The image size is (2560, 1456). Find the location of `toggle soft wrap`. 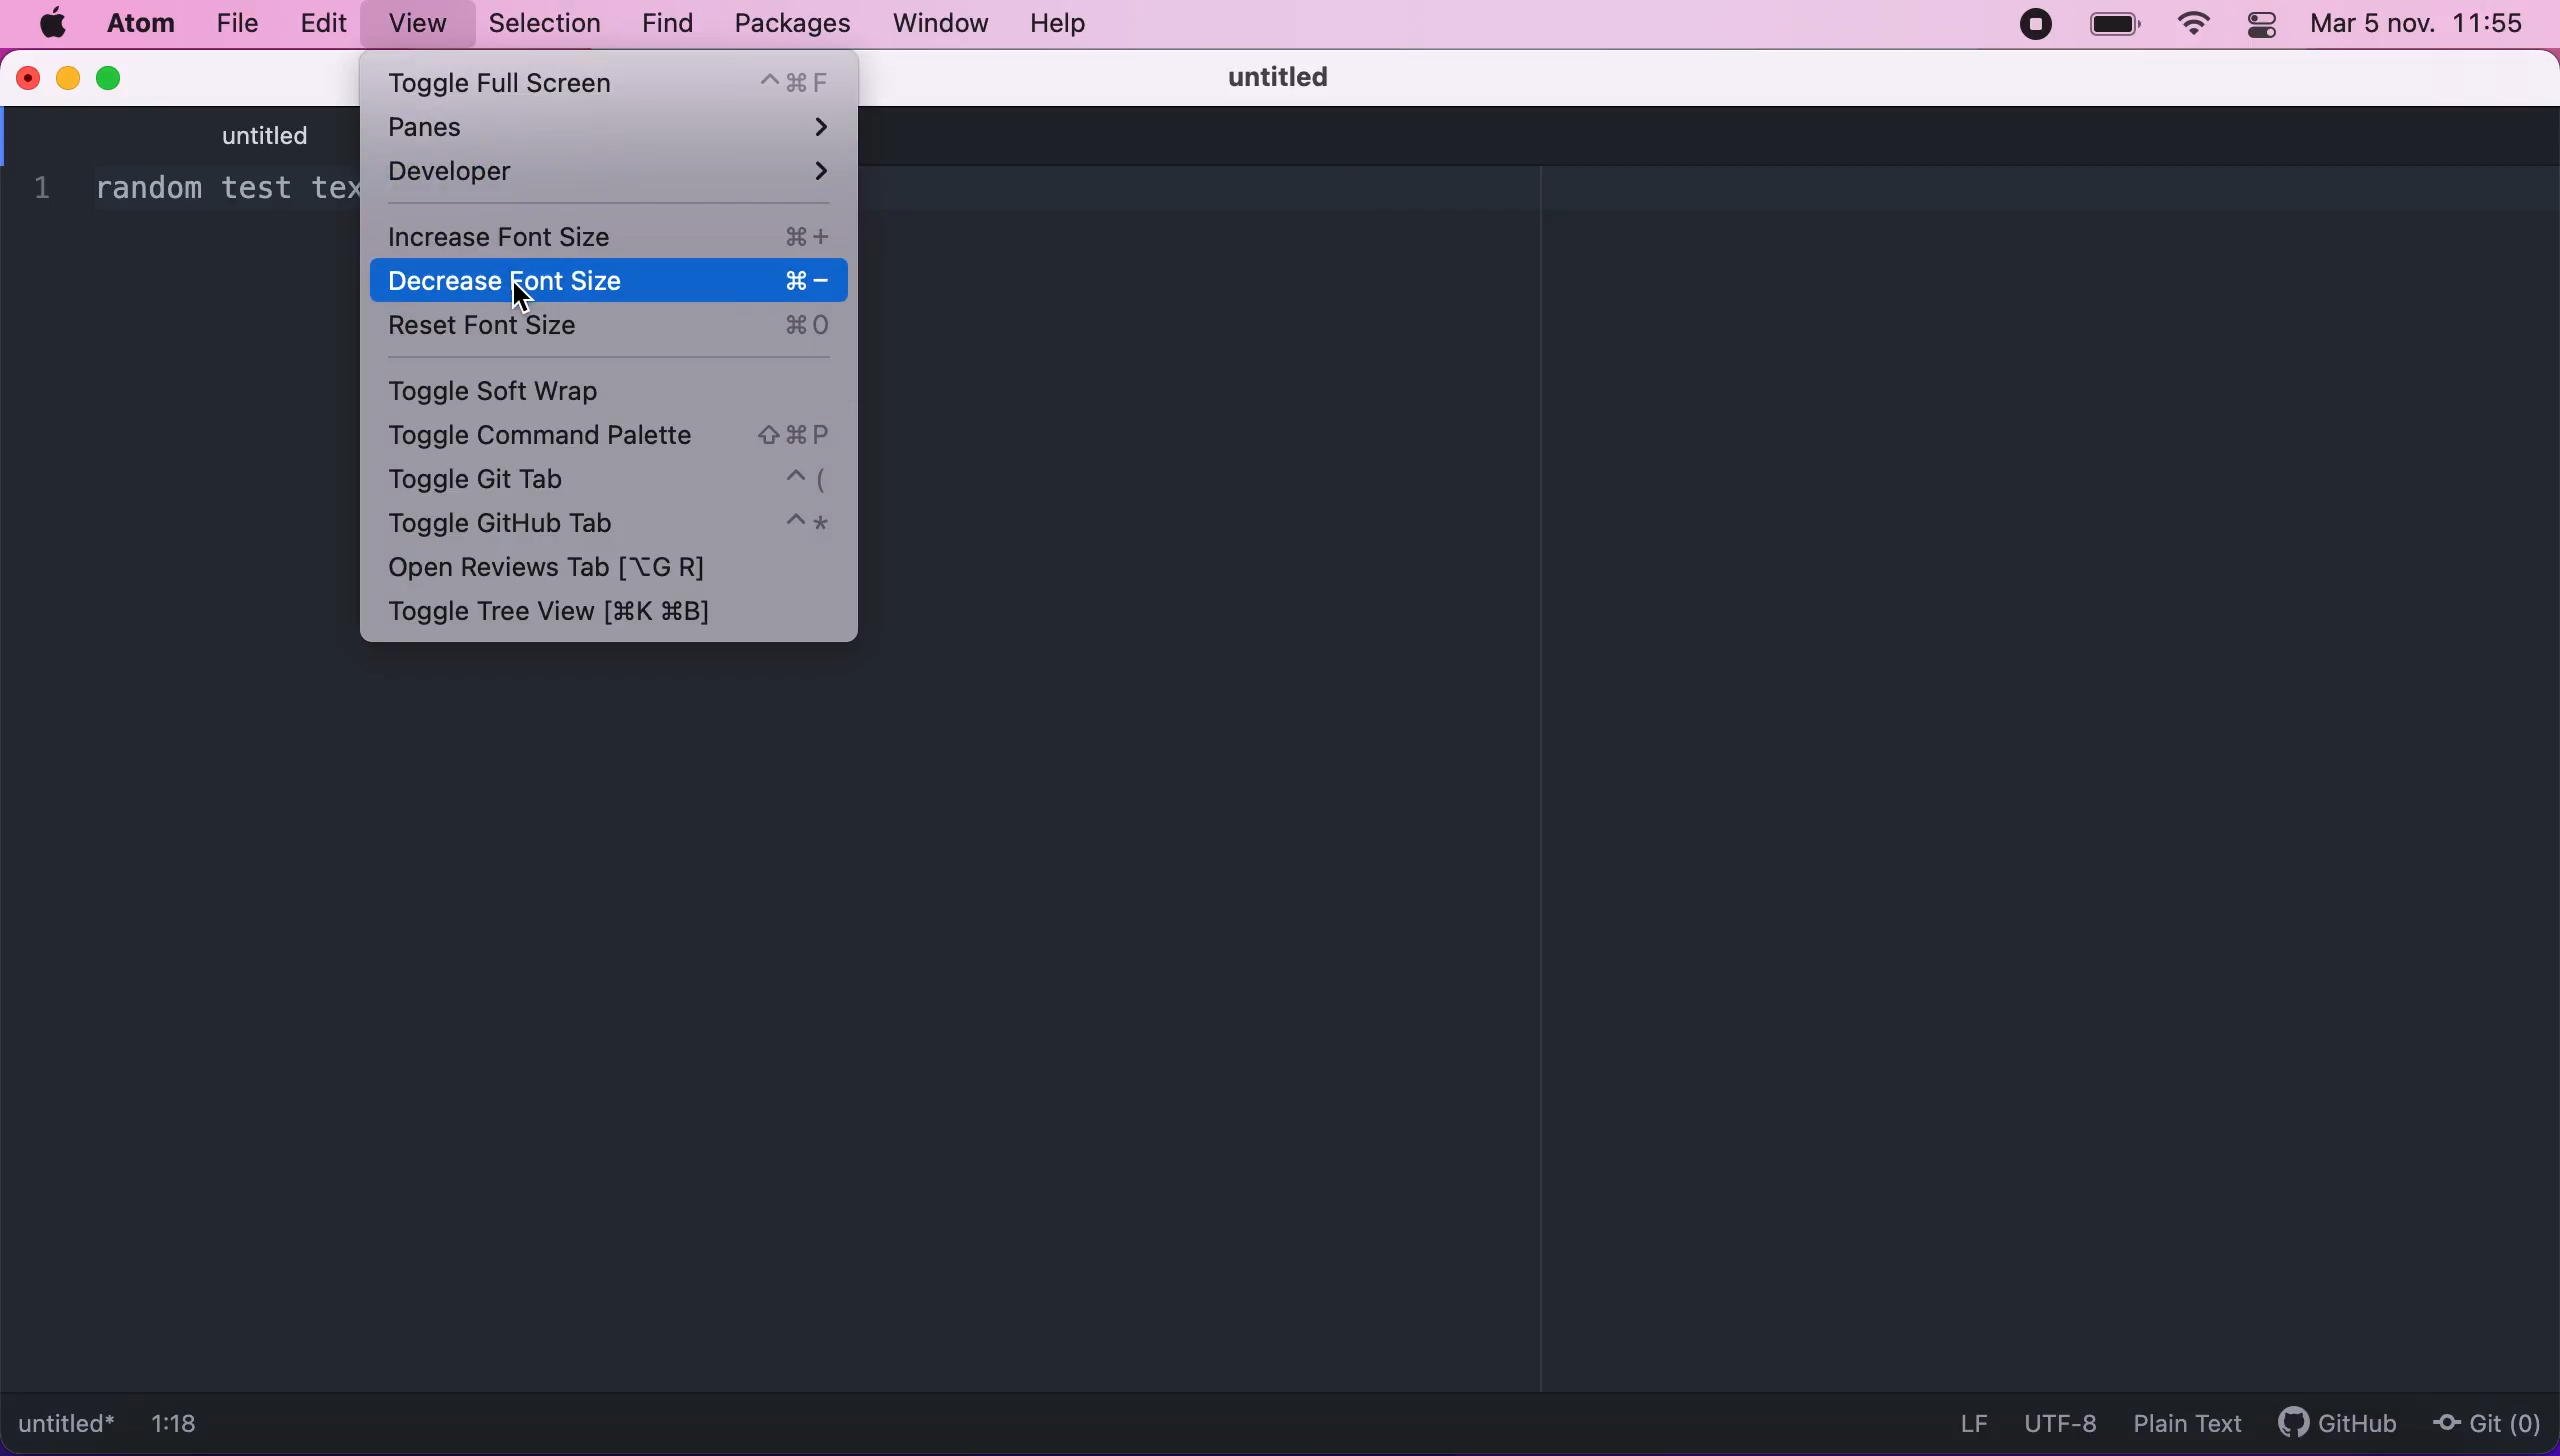

toggle soft wrap is located at coordinates (568, 389).